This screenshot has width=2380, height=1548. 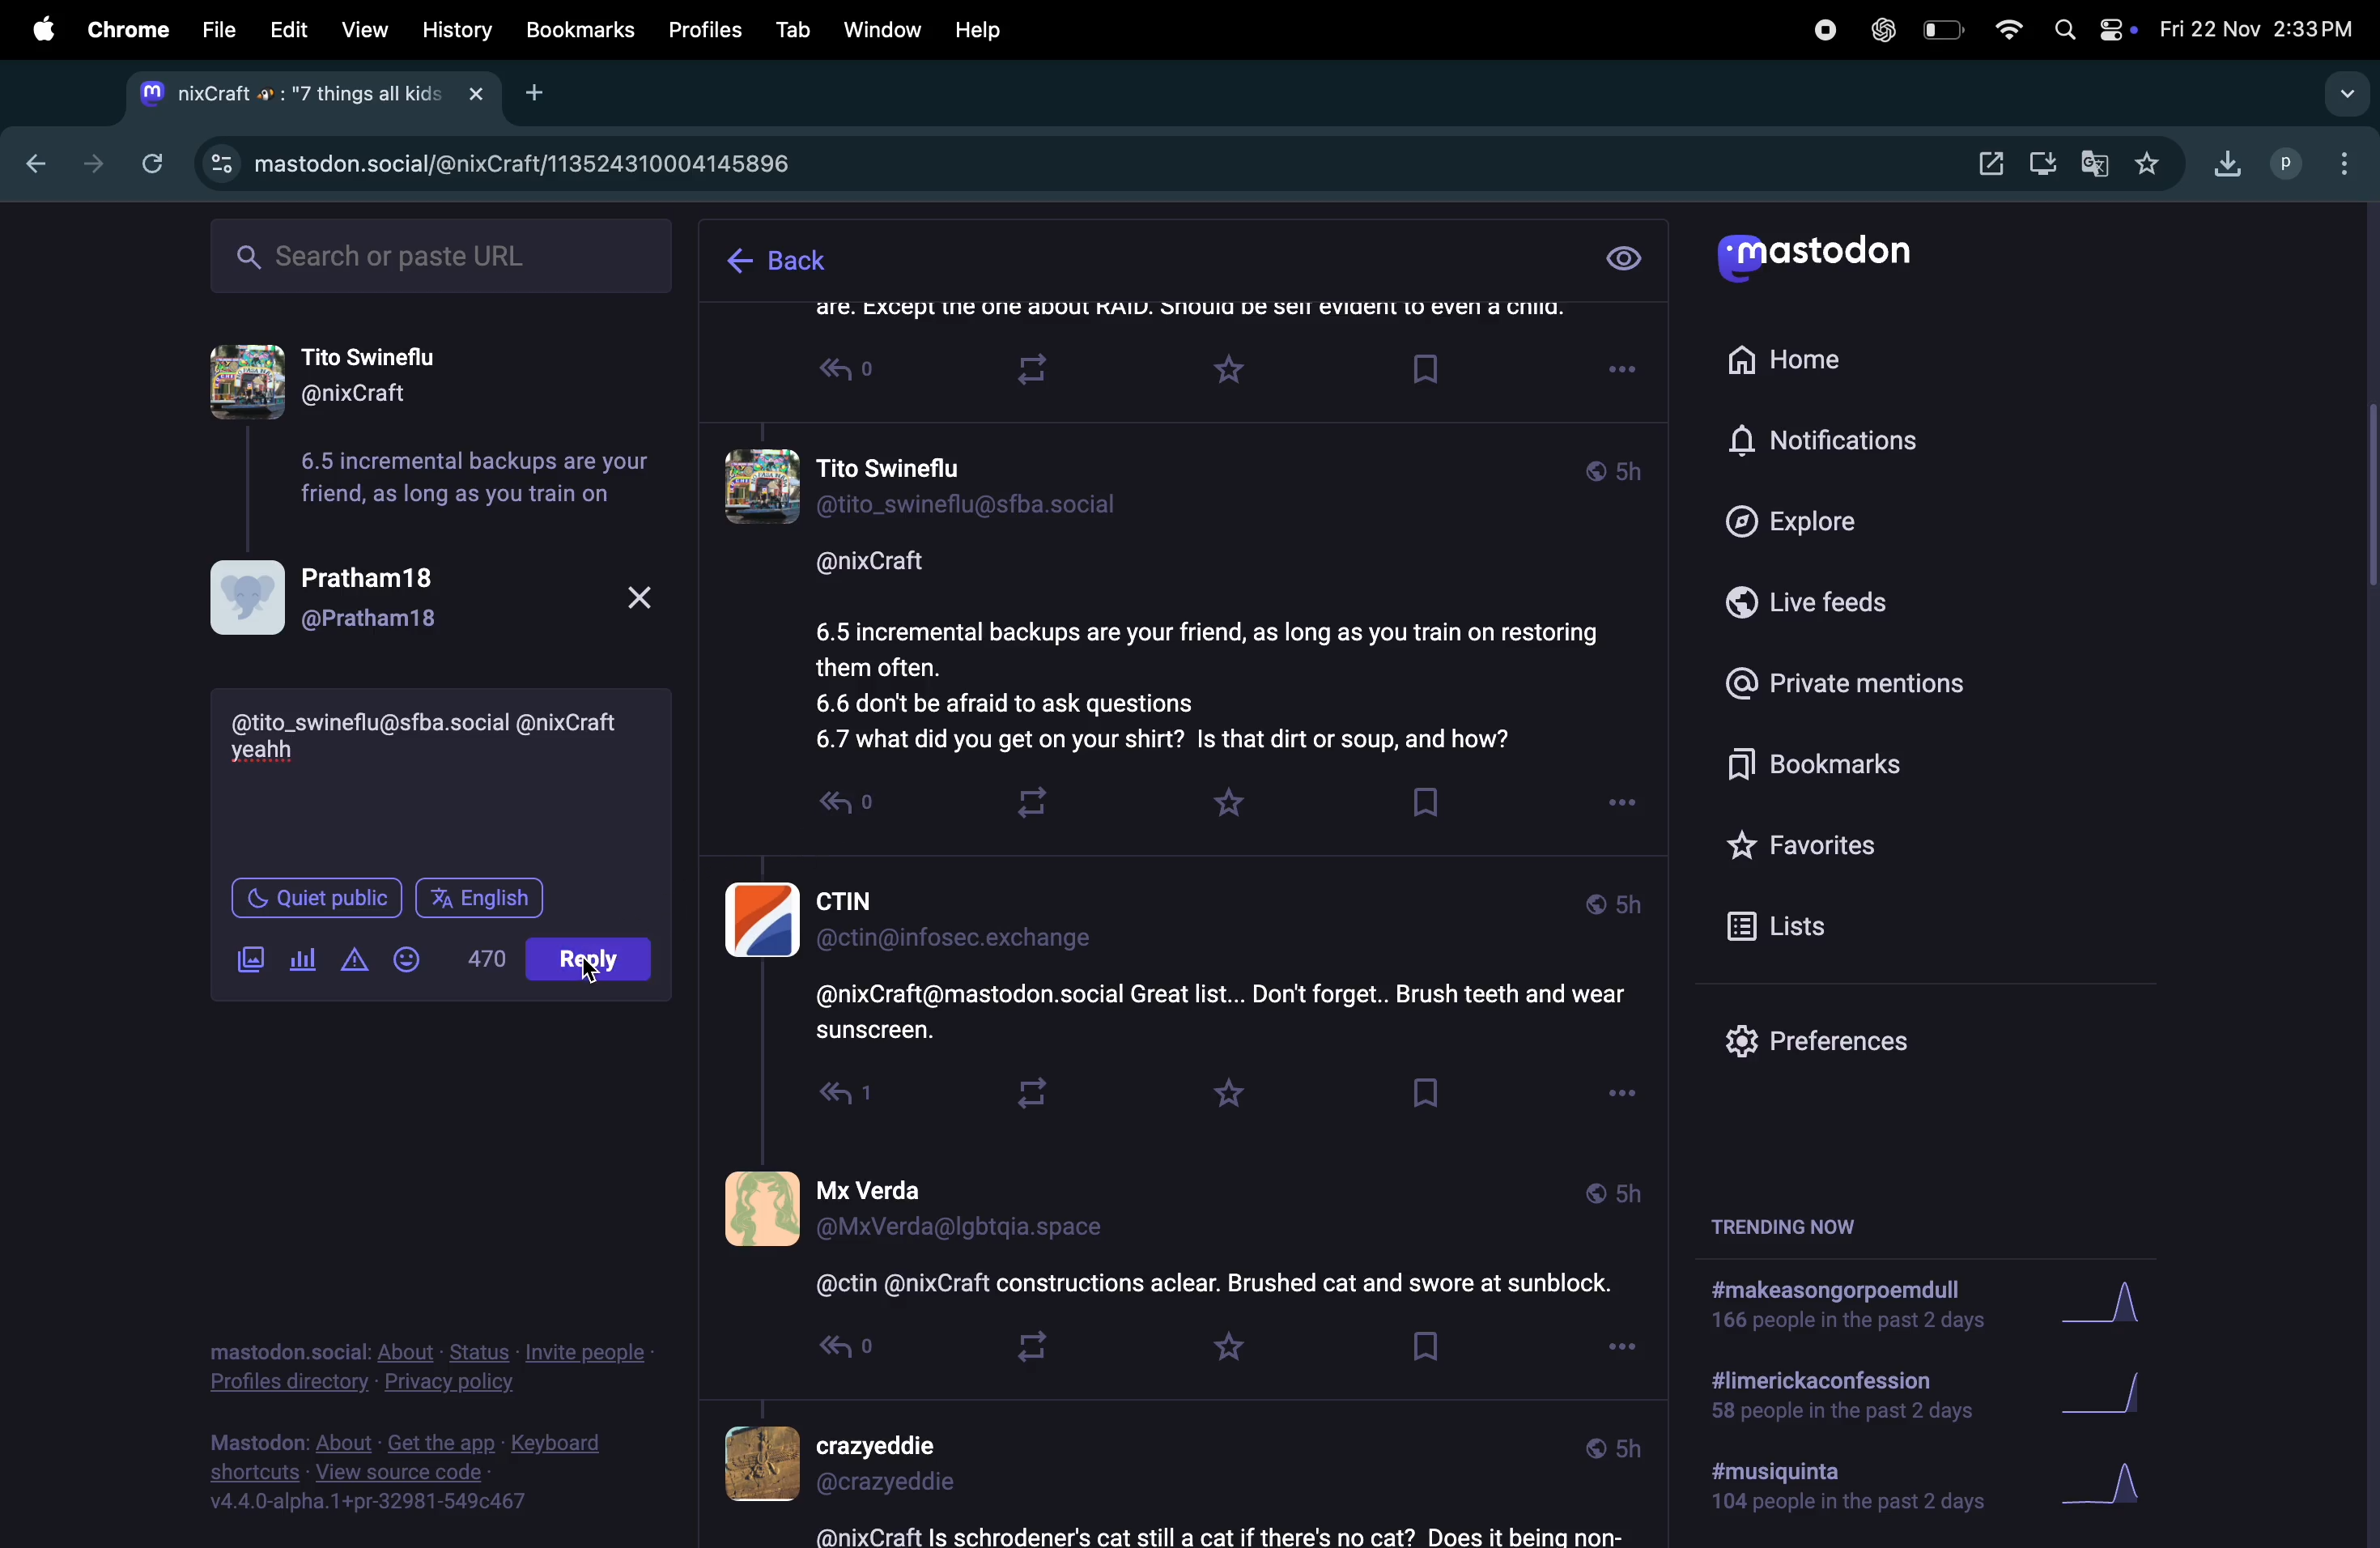 What do you see at coordinates (2101, 166) in the screenshot?
I see `translate` at bounding box center [2101, 166].